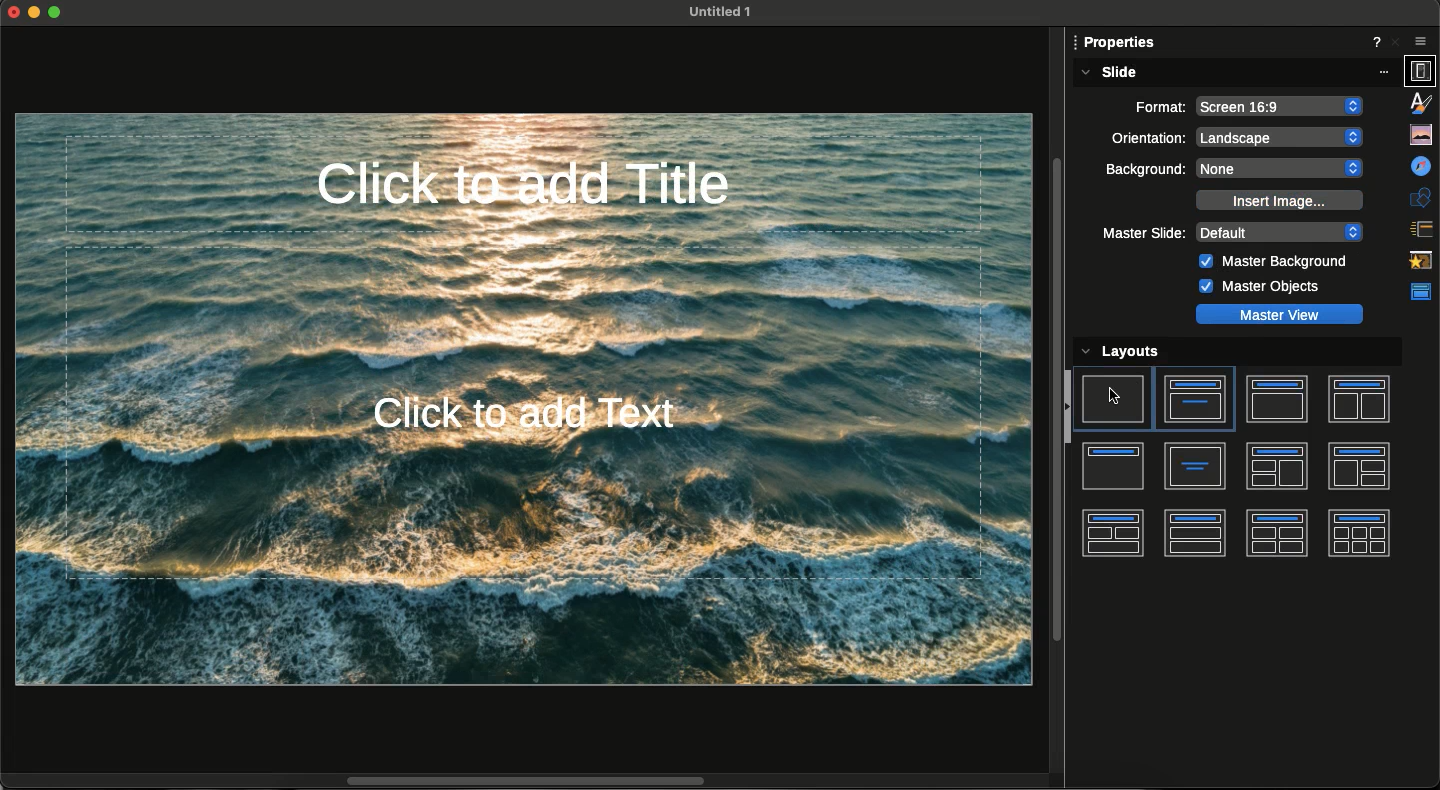  I want to click on Master slides, so click(1419, 293).